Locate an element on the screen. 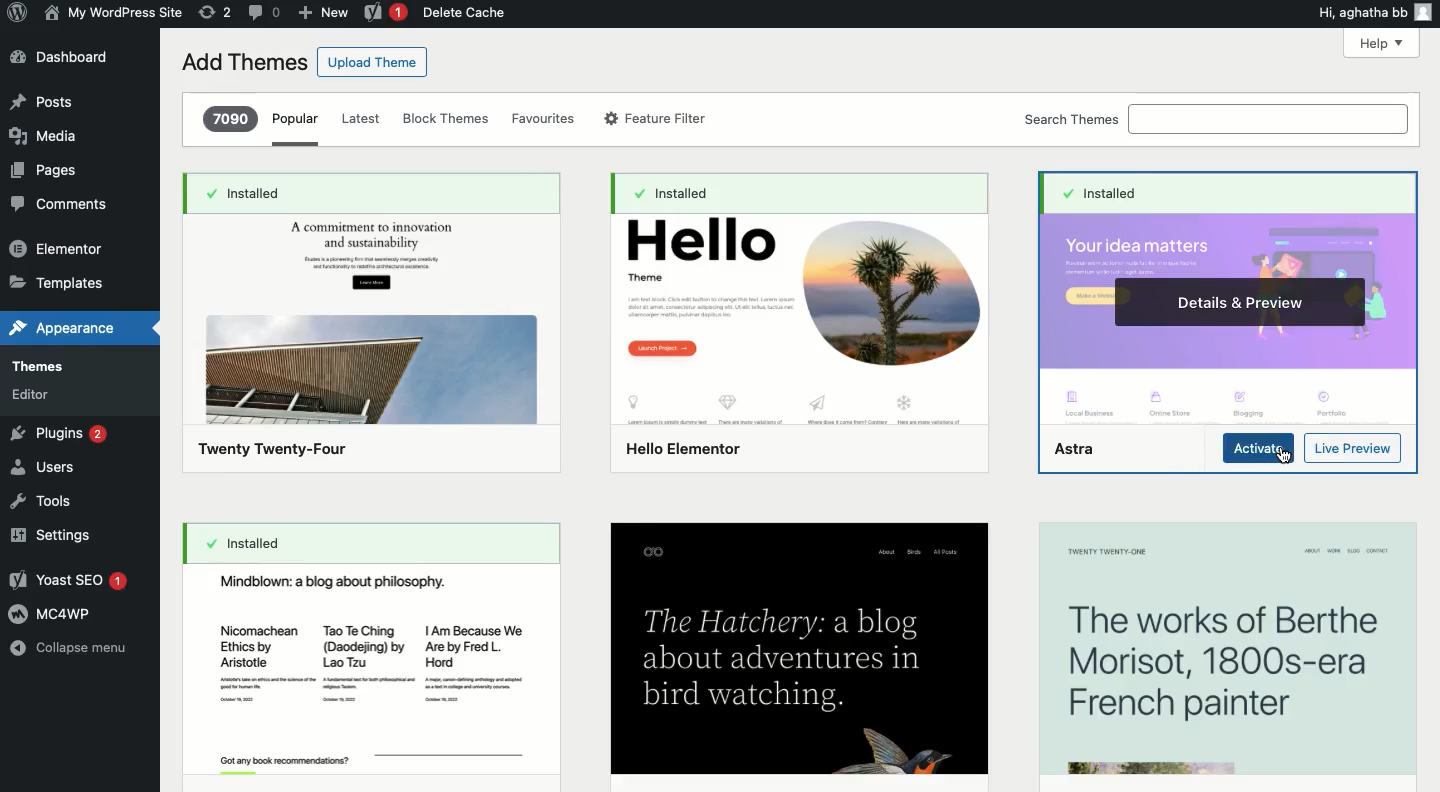 The width and height of the screenshot is (1440, 792). Latest is located at coordinates (361, 119).